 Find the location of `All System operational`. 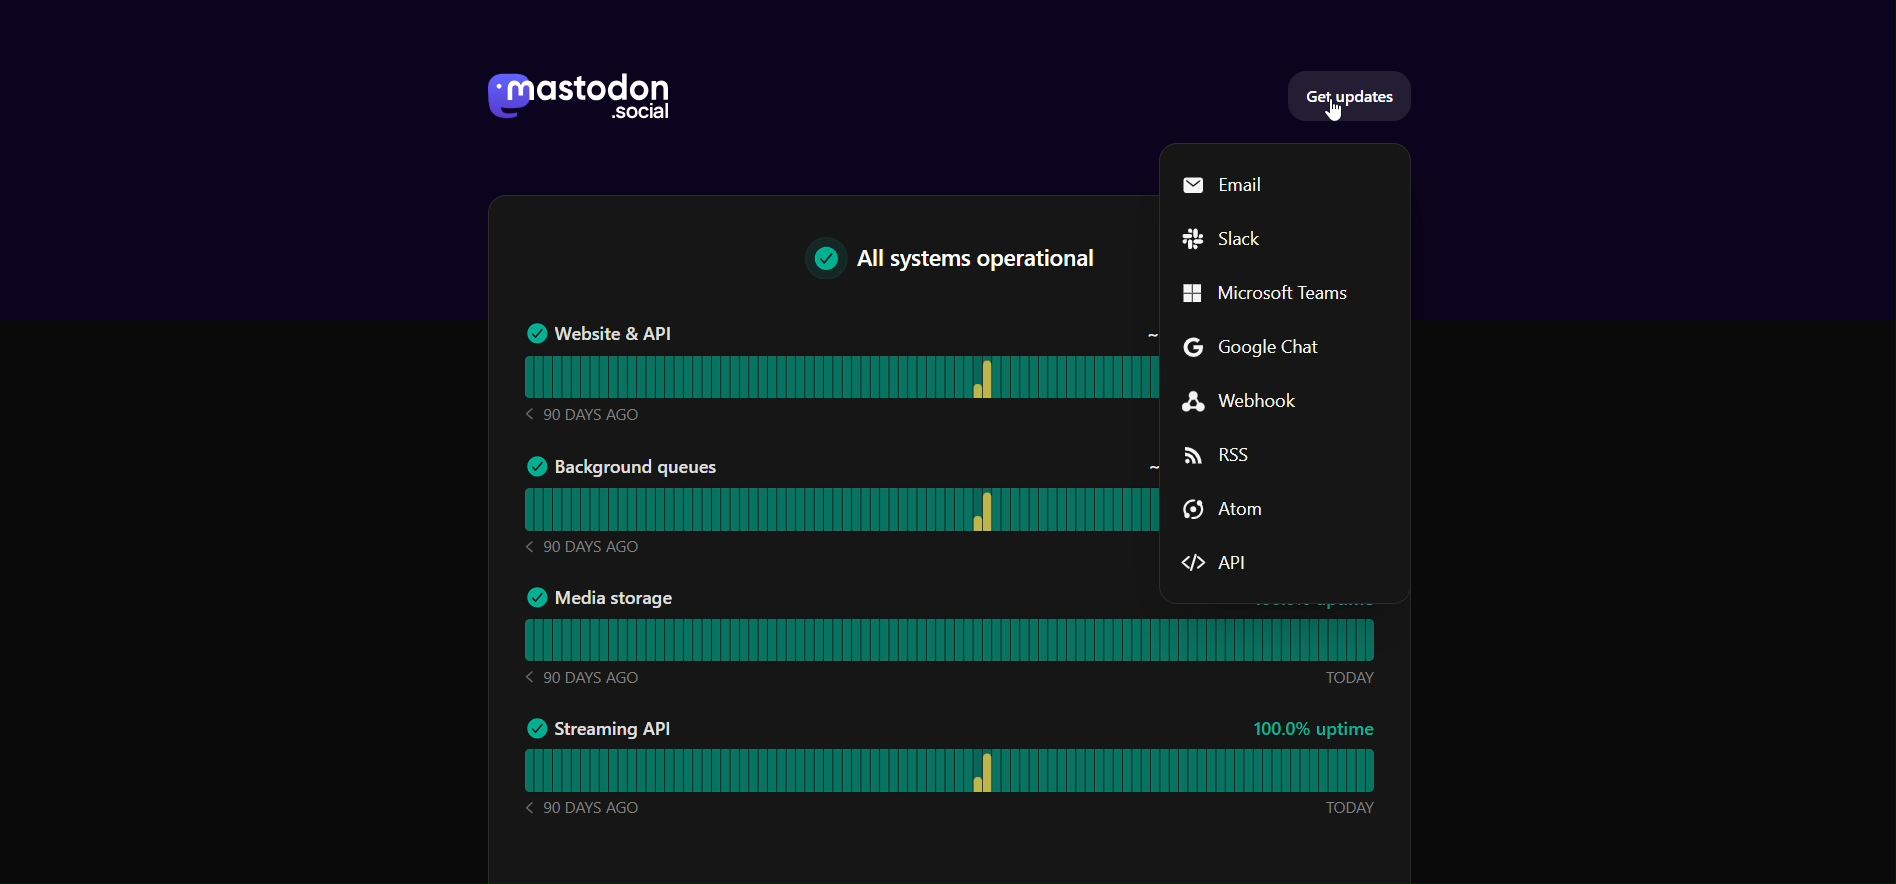

All System operational is located at coordinates (941, 261).